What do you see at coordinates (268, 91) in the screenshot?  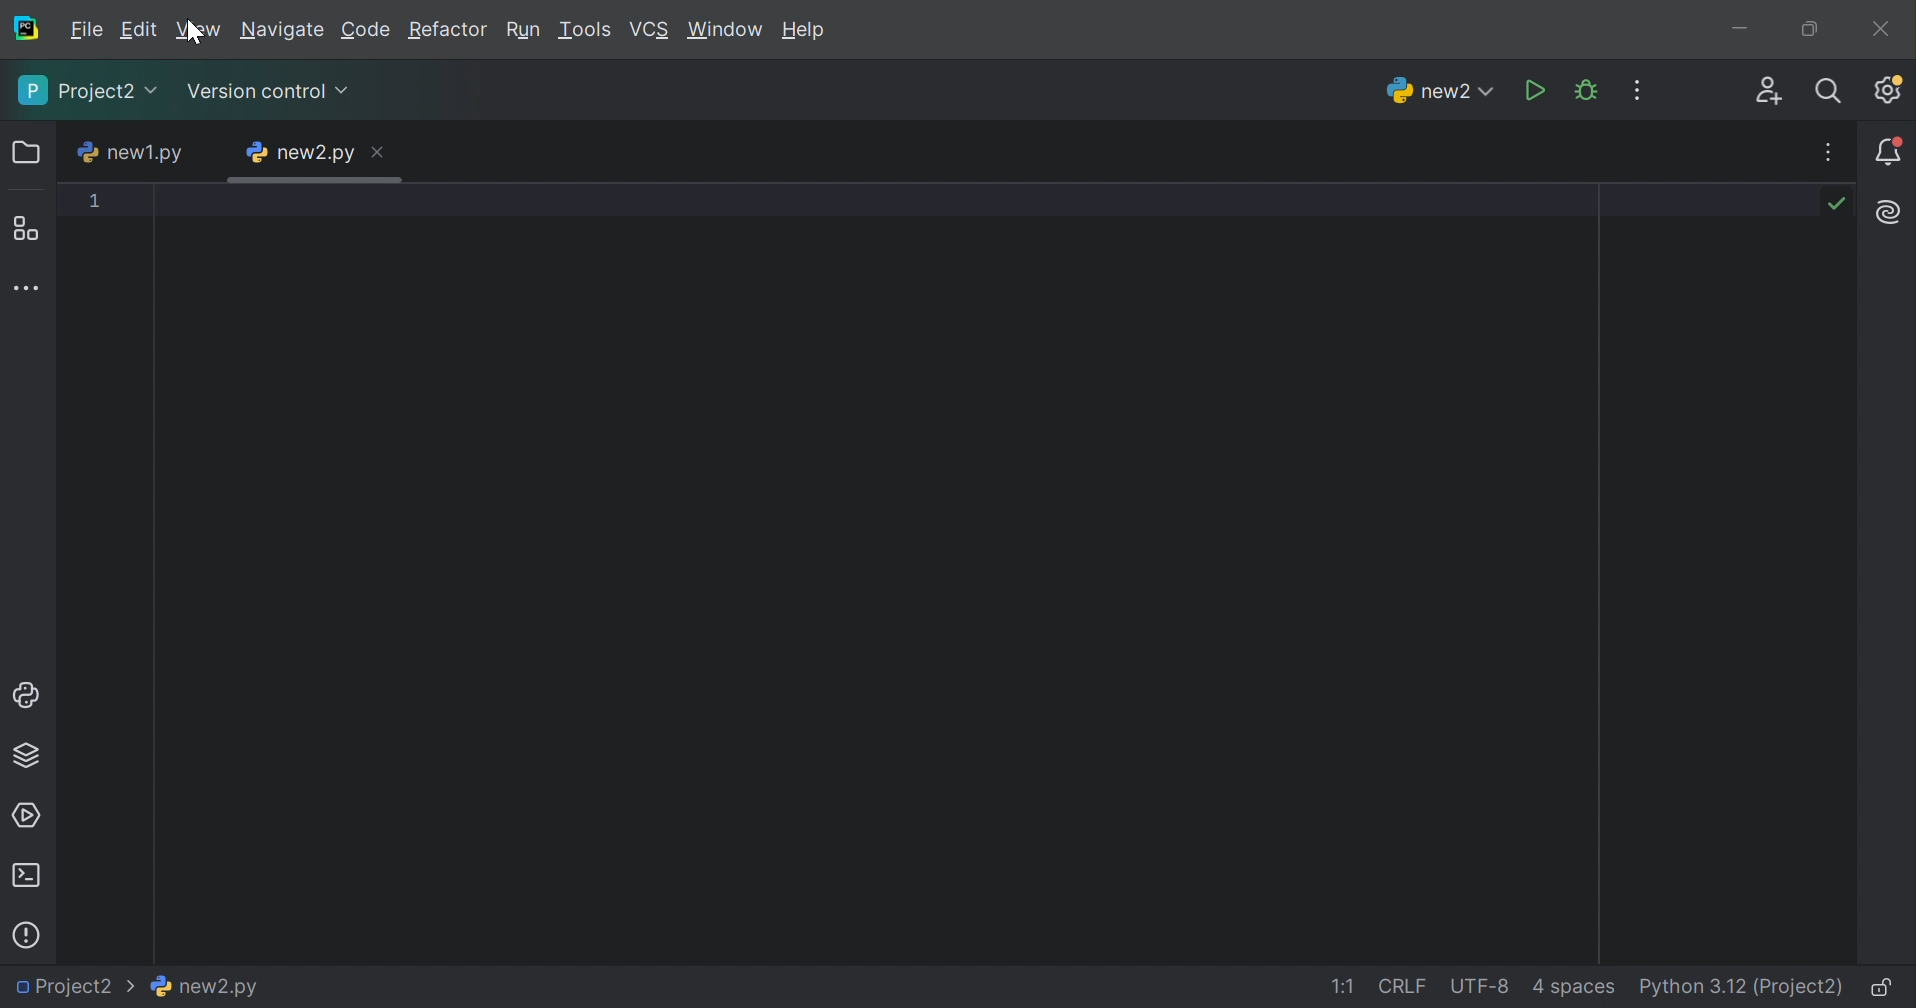 I see `Version control` at bounding box center [268, 91].